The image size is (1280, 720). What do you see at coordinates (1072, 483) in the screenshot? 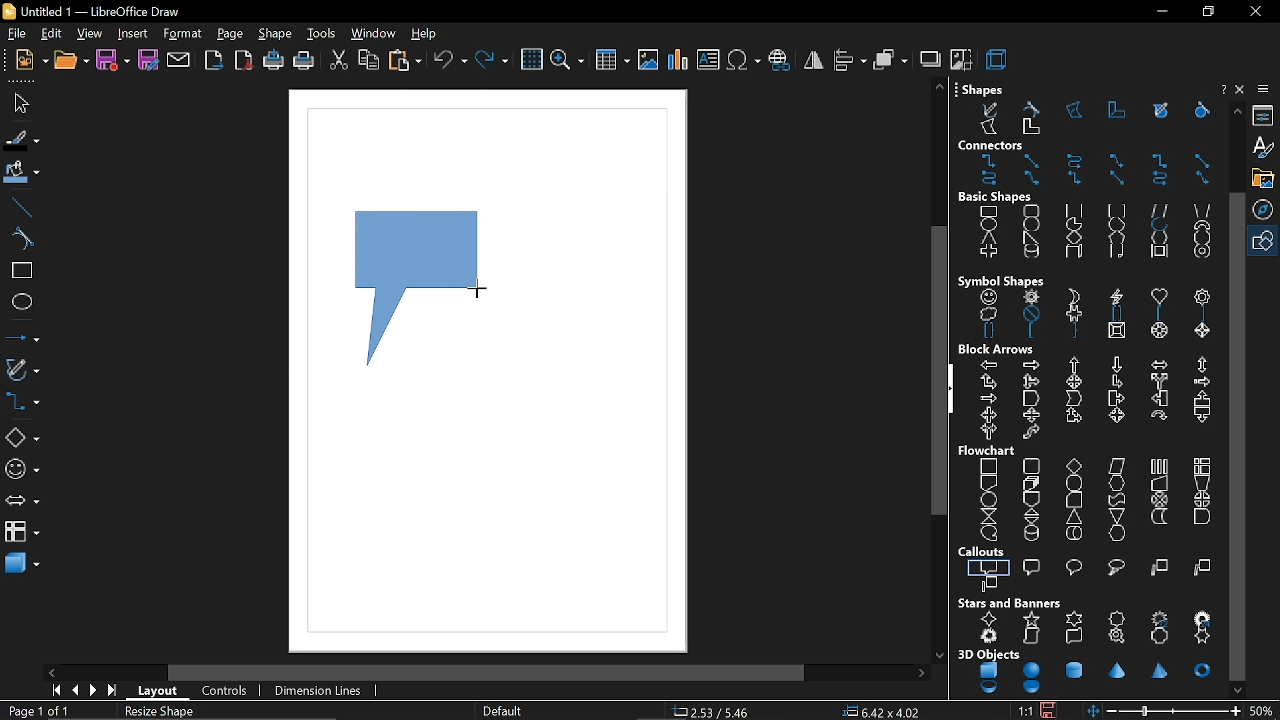
I see `terminator` at bounding box center [1072, 483].